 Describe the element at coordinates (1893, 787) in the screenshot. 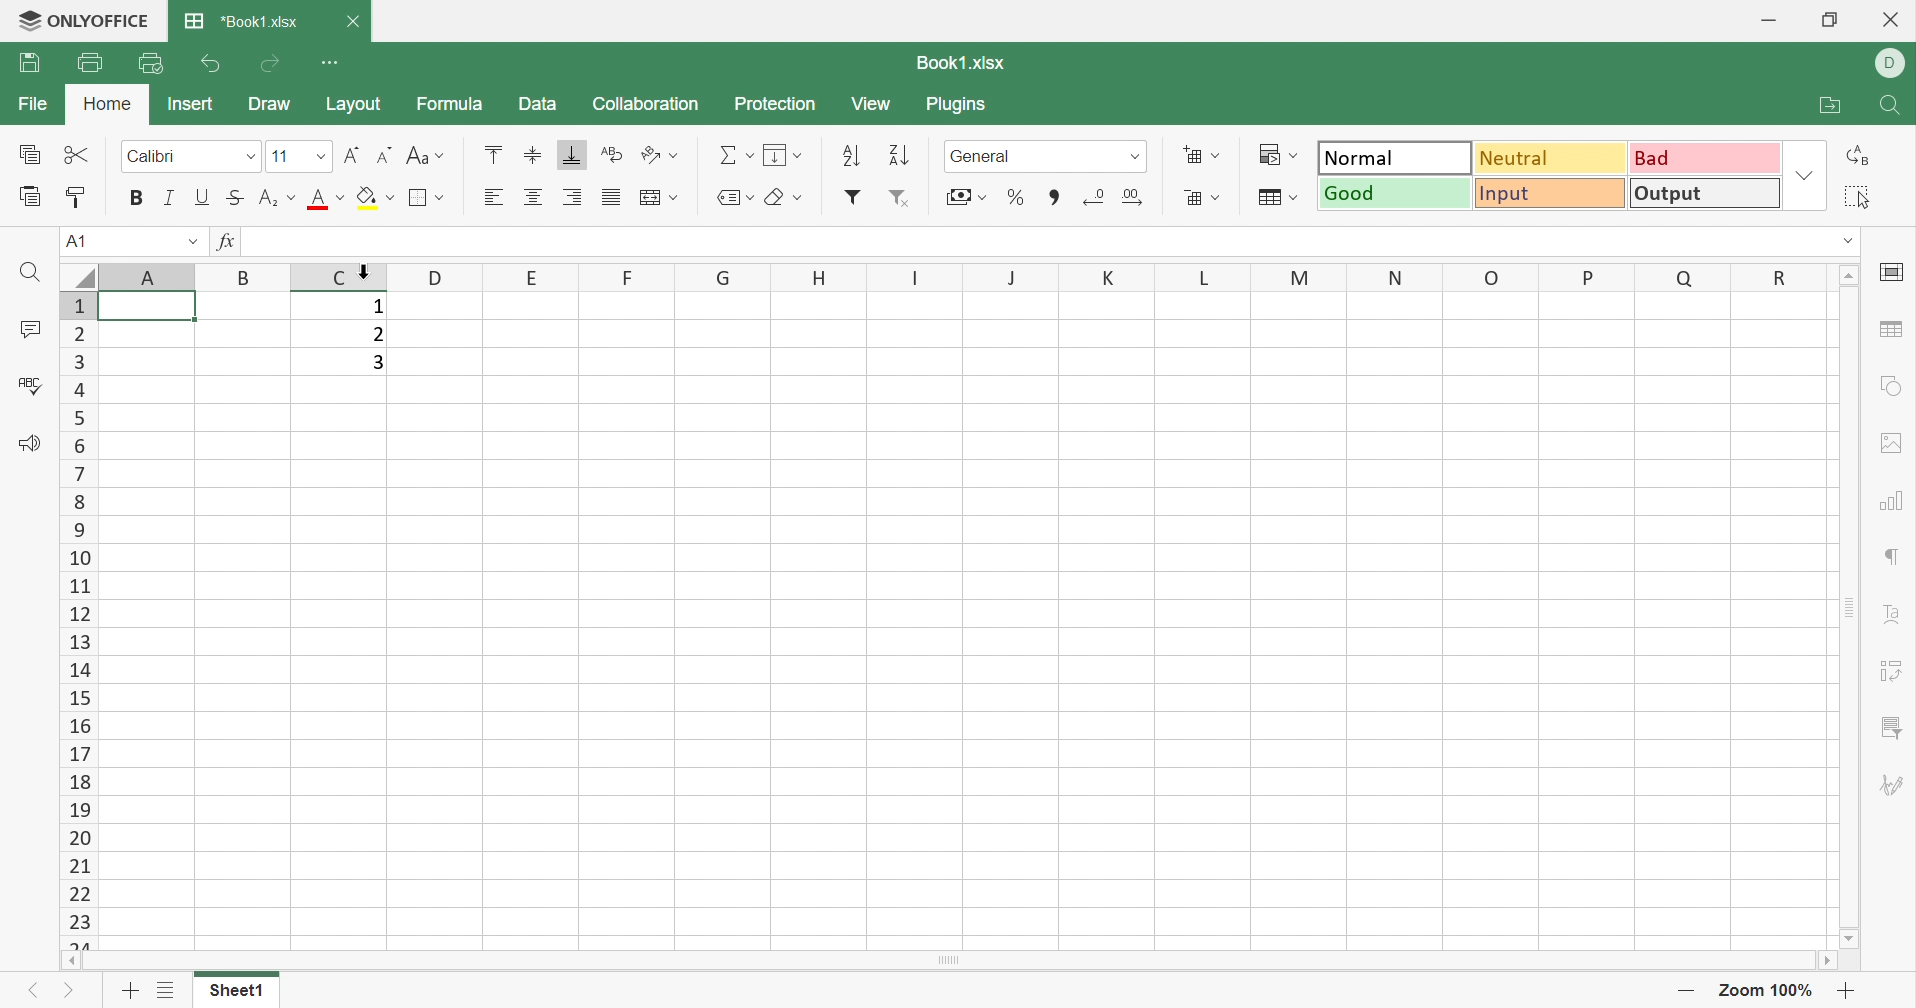

I see `Signature settings` at that location.